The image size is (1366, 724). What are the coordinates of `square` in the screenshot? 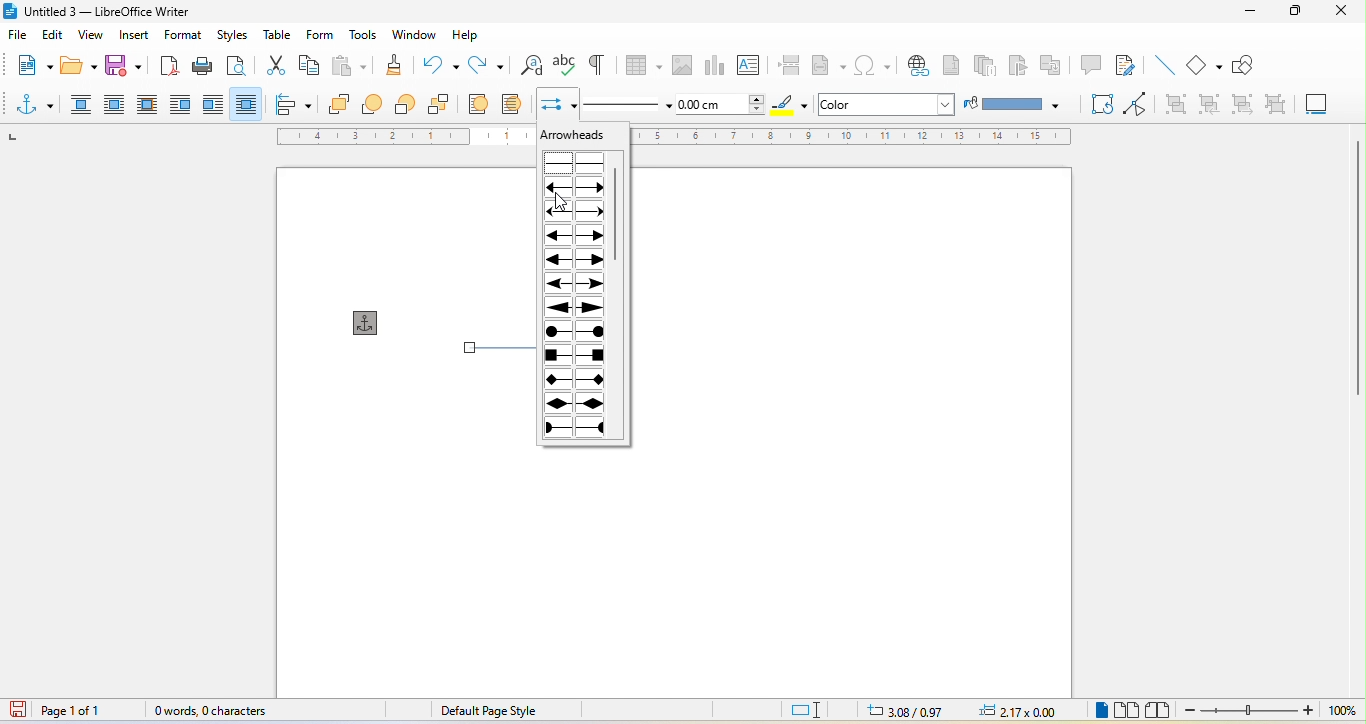 It's located at (574, 358).